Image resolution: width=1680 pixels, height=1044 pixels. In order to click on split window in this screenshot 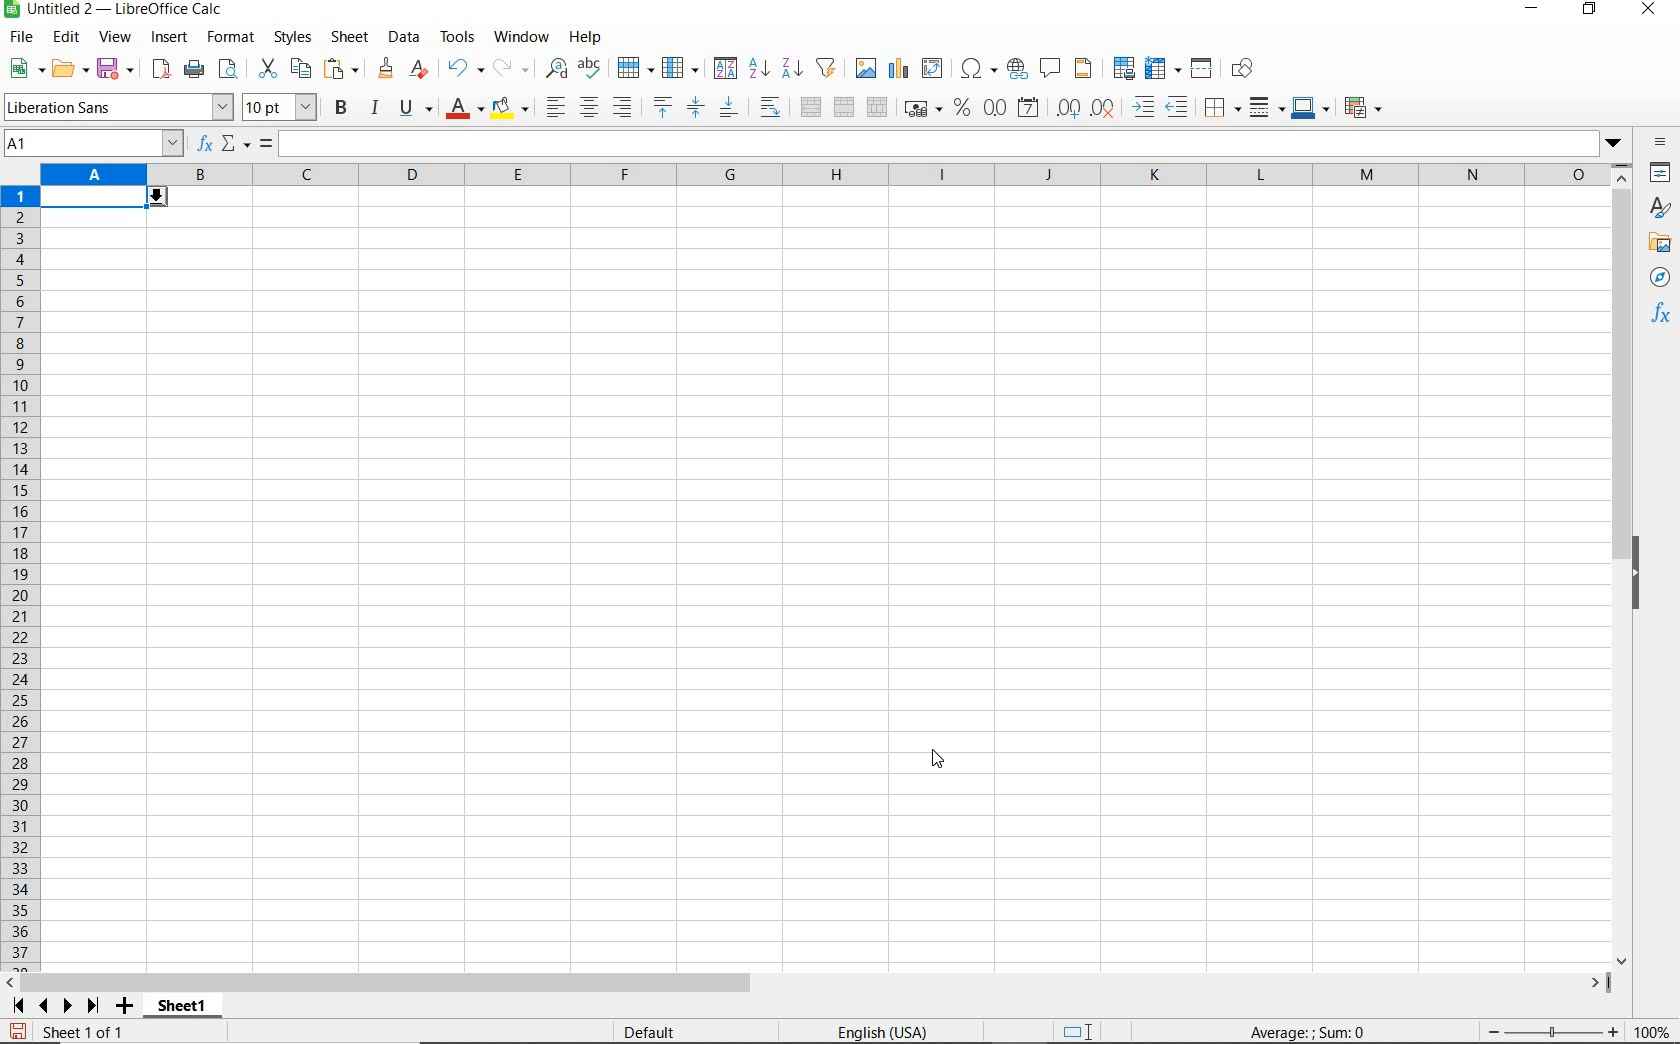, I will do `click(1202, 69)`.